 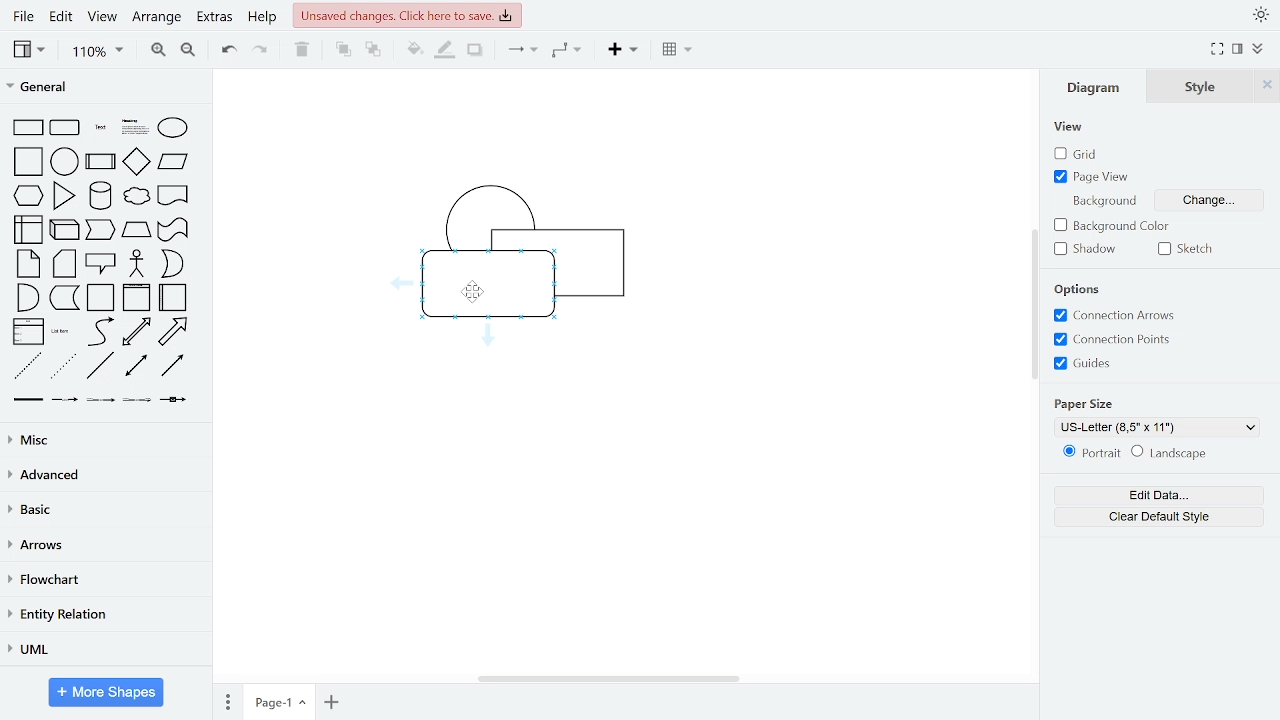 I want to click on note, so click(x=28, y=264).